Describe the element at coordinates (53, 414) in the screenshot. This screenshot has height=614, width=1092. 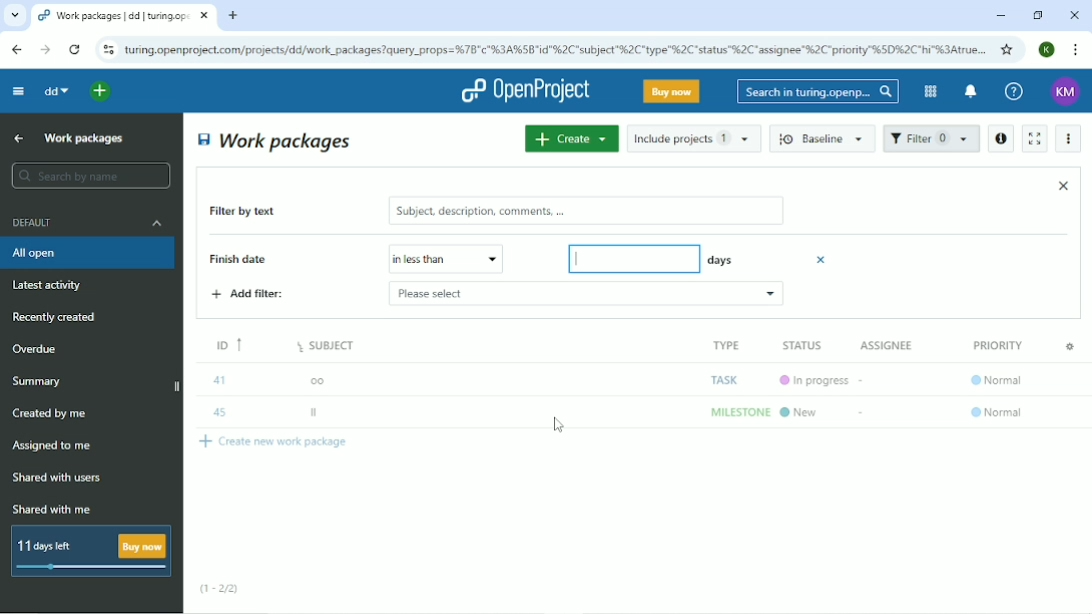
I see `Created by me` at that location.